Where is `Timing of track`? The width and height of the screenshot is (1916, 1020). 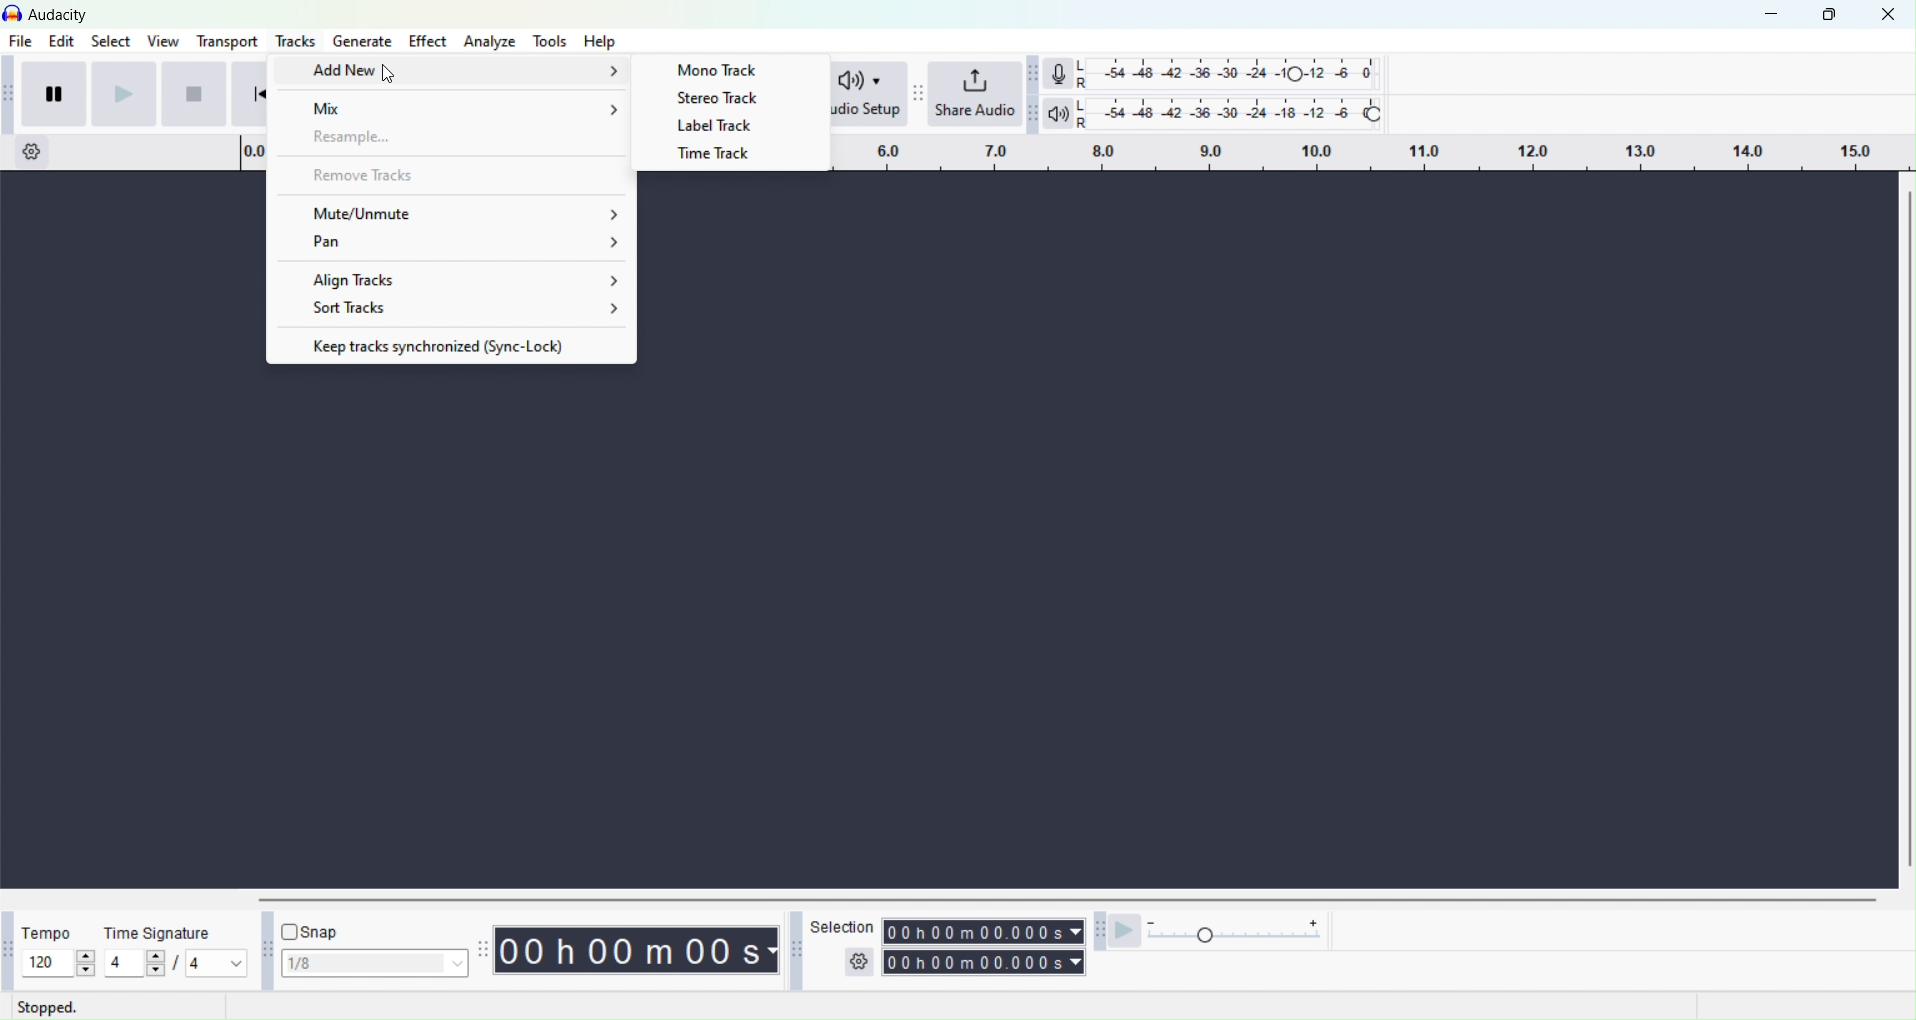 Timing of track is located at coordinates (638, 950).